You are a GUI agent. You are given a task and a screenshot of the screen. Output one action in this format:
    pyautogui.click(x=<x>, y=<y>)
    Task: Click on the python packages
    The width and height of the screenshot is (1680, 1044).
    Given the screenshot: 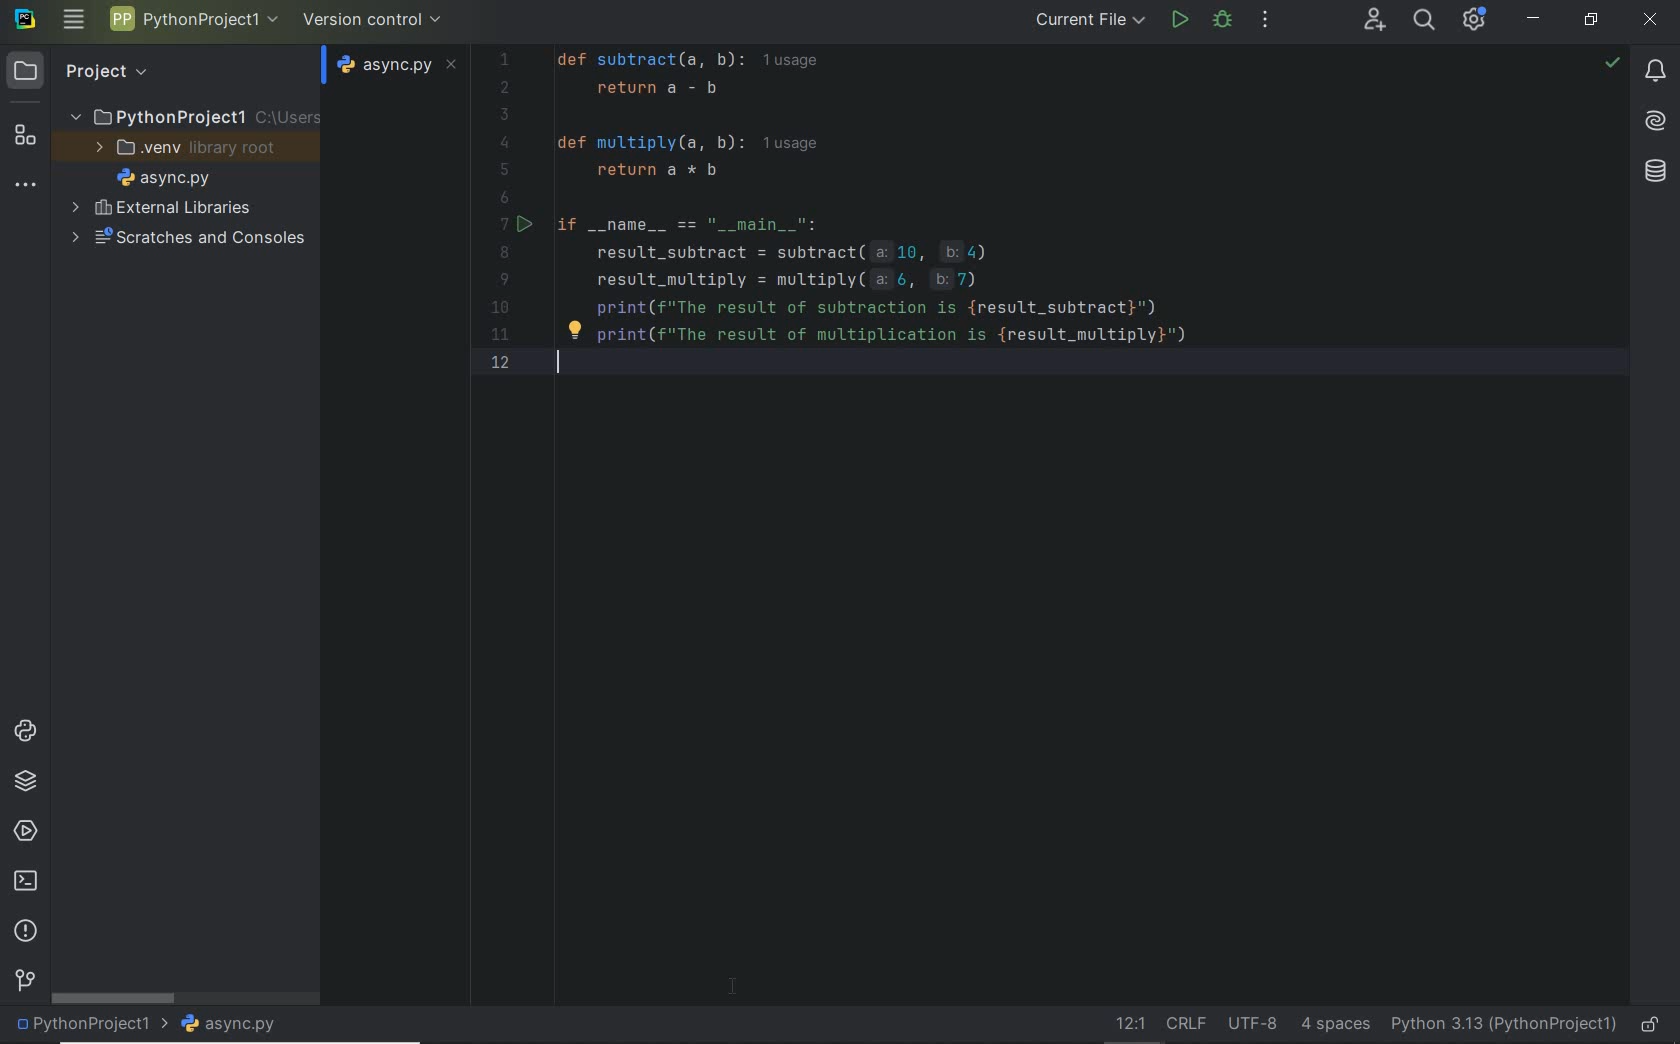 What is the action you would take?
    pyautogui.click(x=25, y=783)
    